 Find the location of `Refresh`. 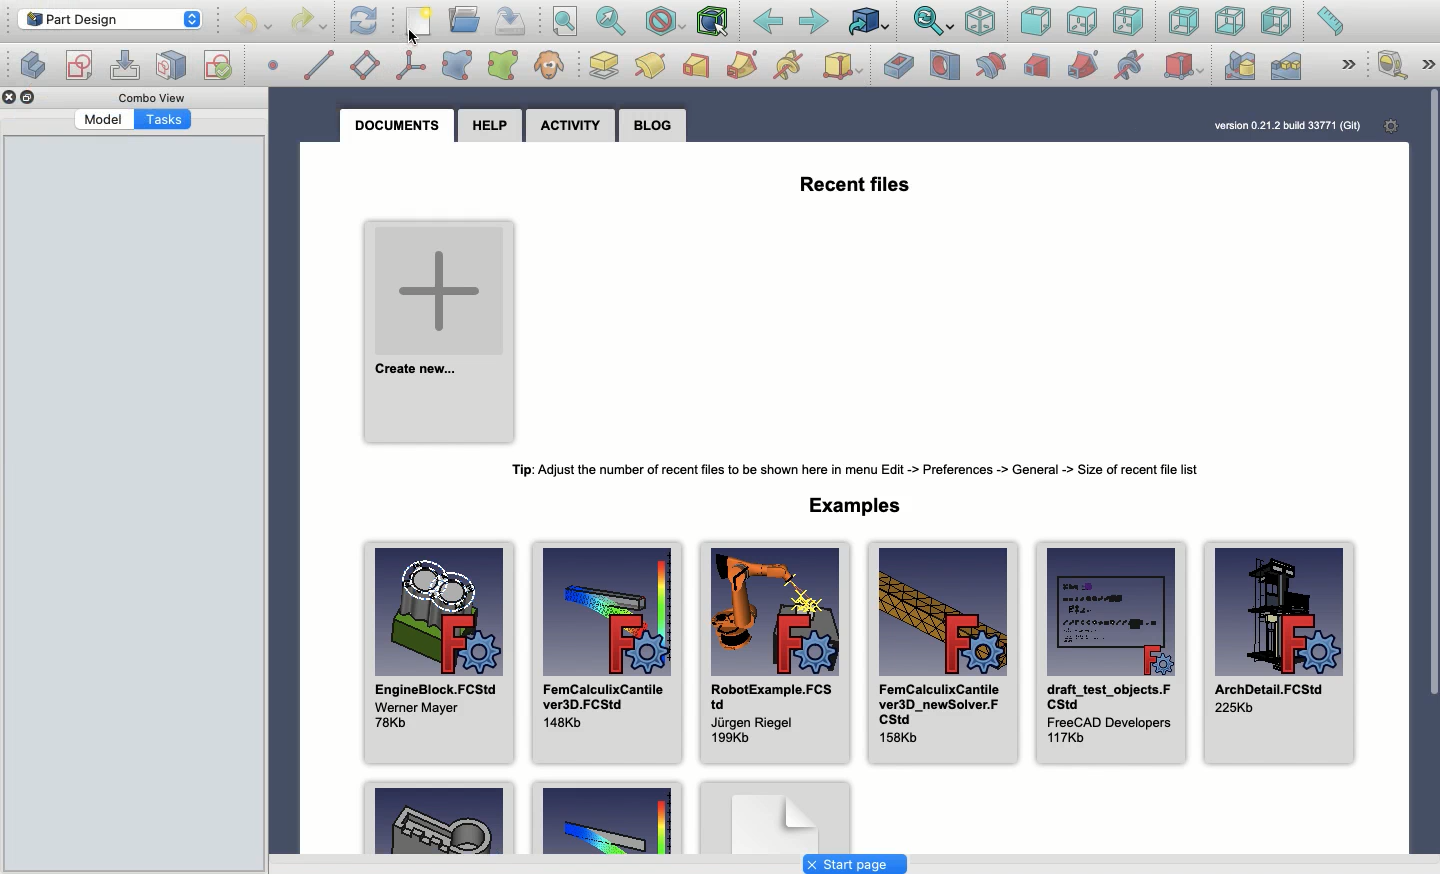

Refresh is located at coordinates (363, 19).